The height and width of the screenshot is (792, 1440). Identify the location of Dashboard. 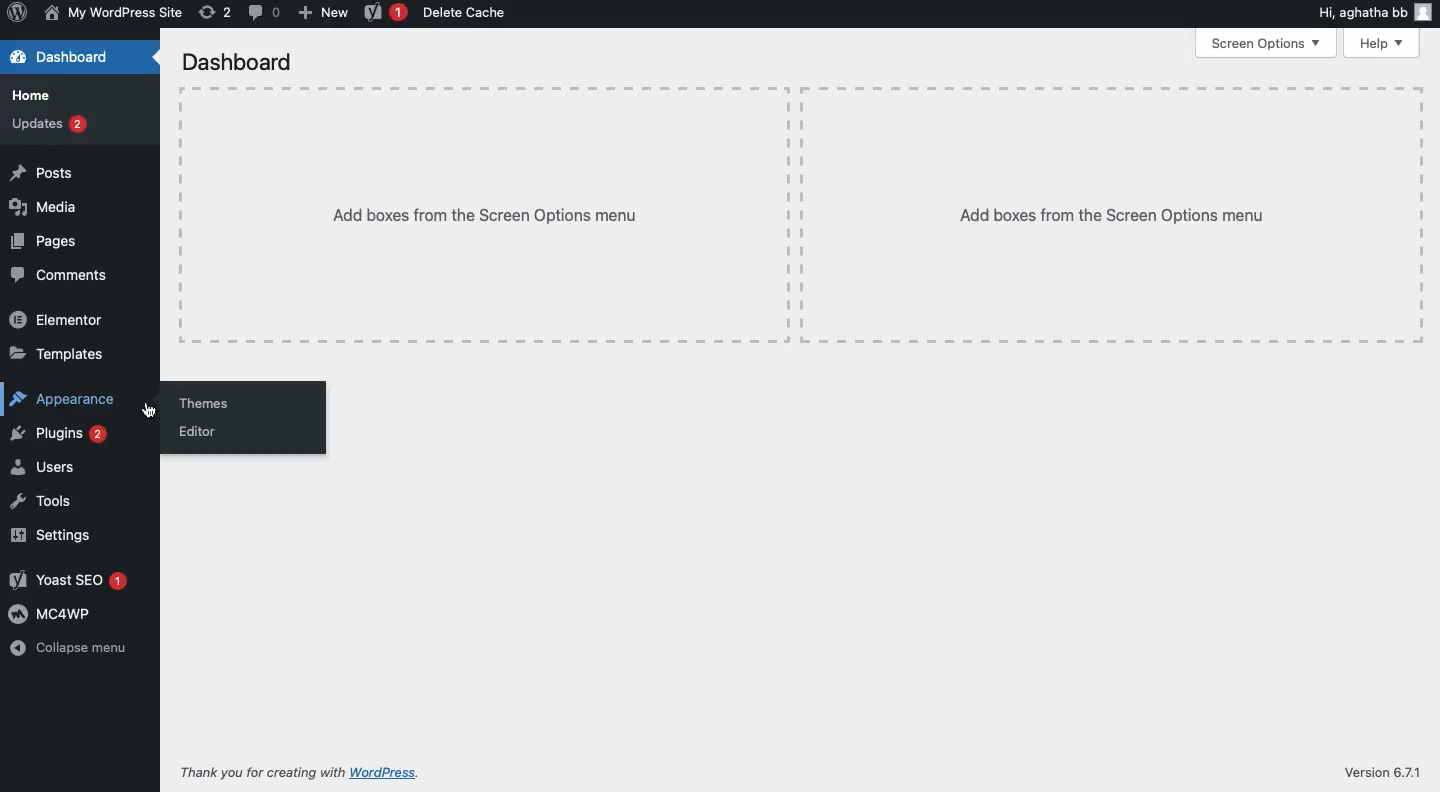
(244, 64).